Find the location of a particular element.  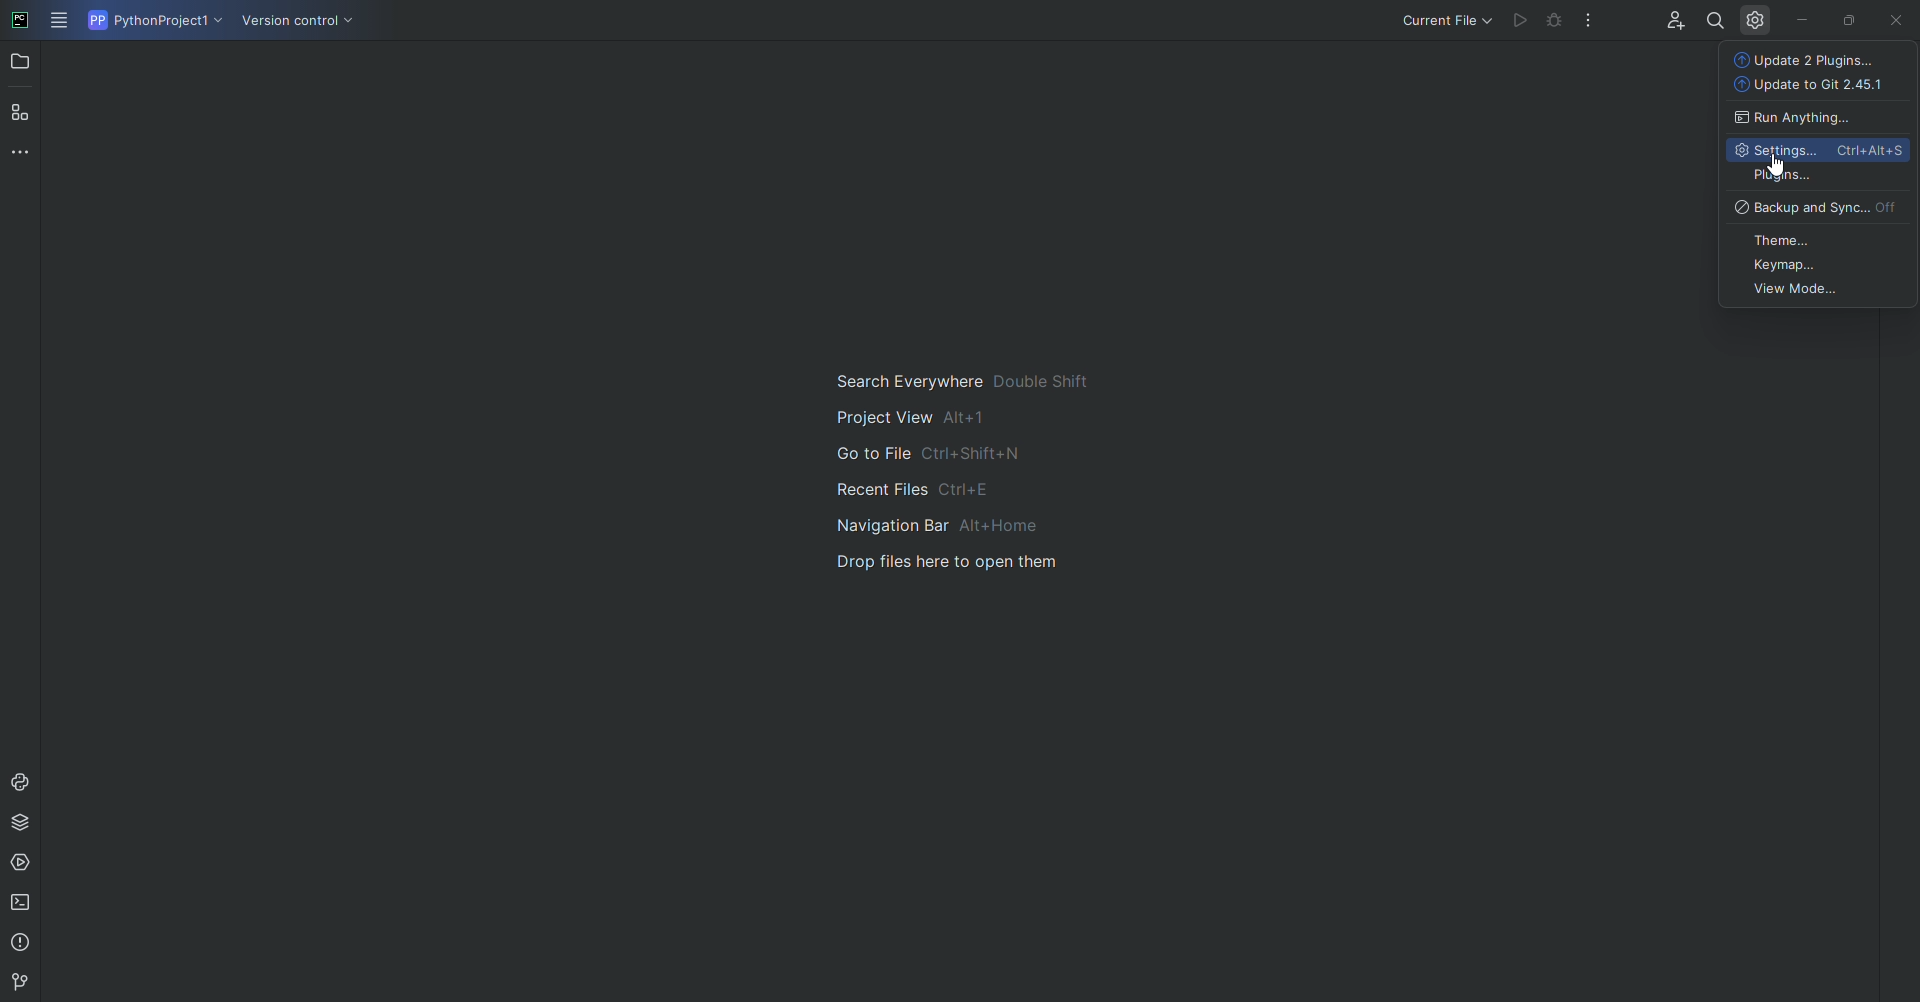

Code with me is located at coordinates (1671, 22).